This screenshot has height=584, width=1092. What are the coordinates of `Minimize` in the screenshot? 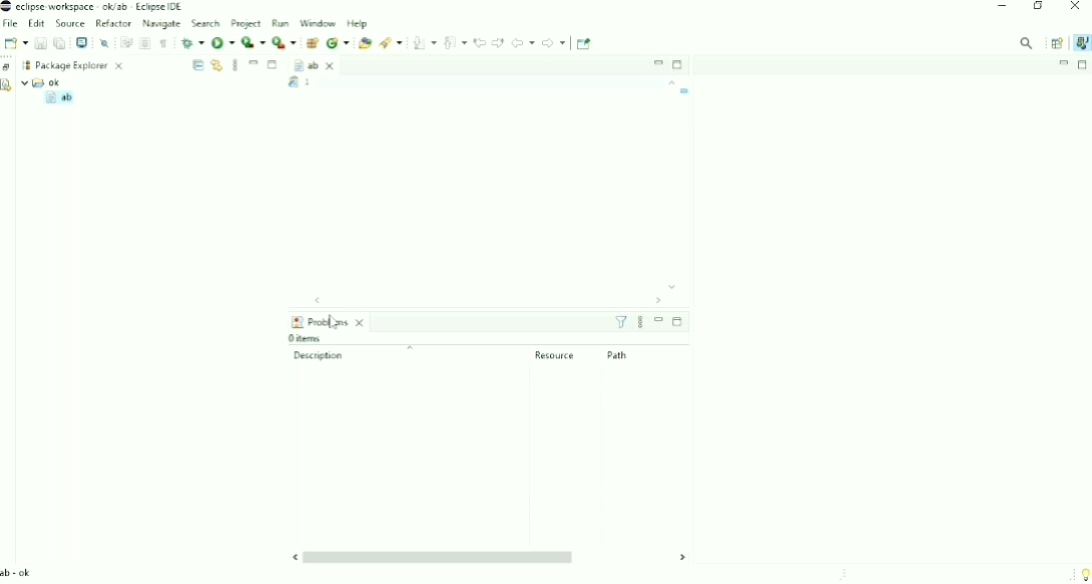 It's located at (659, 320).